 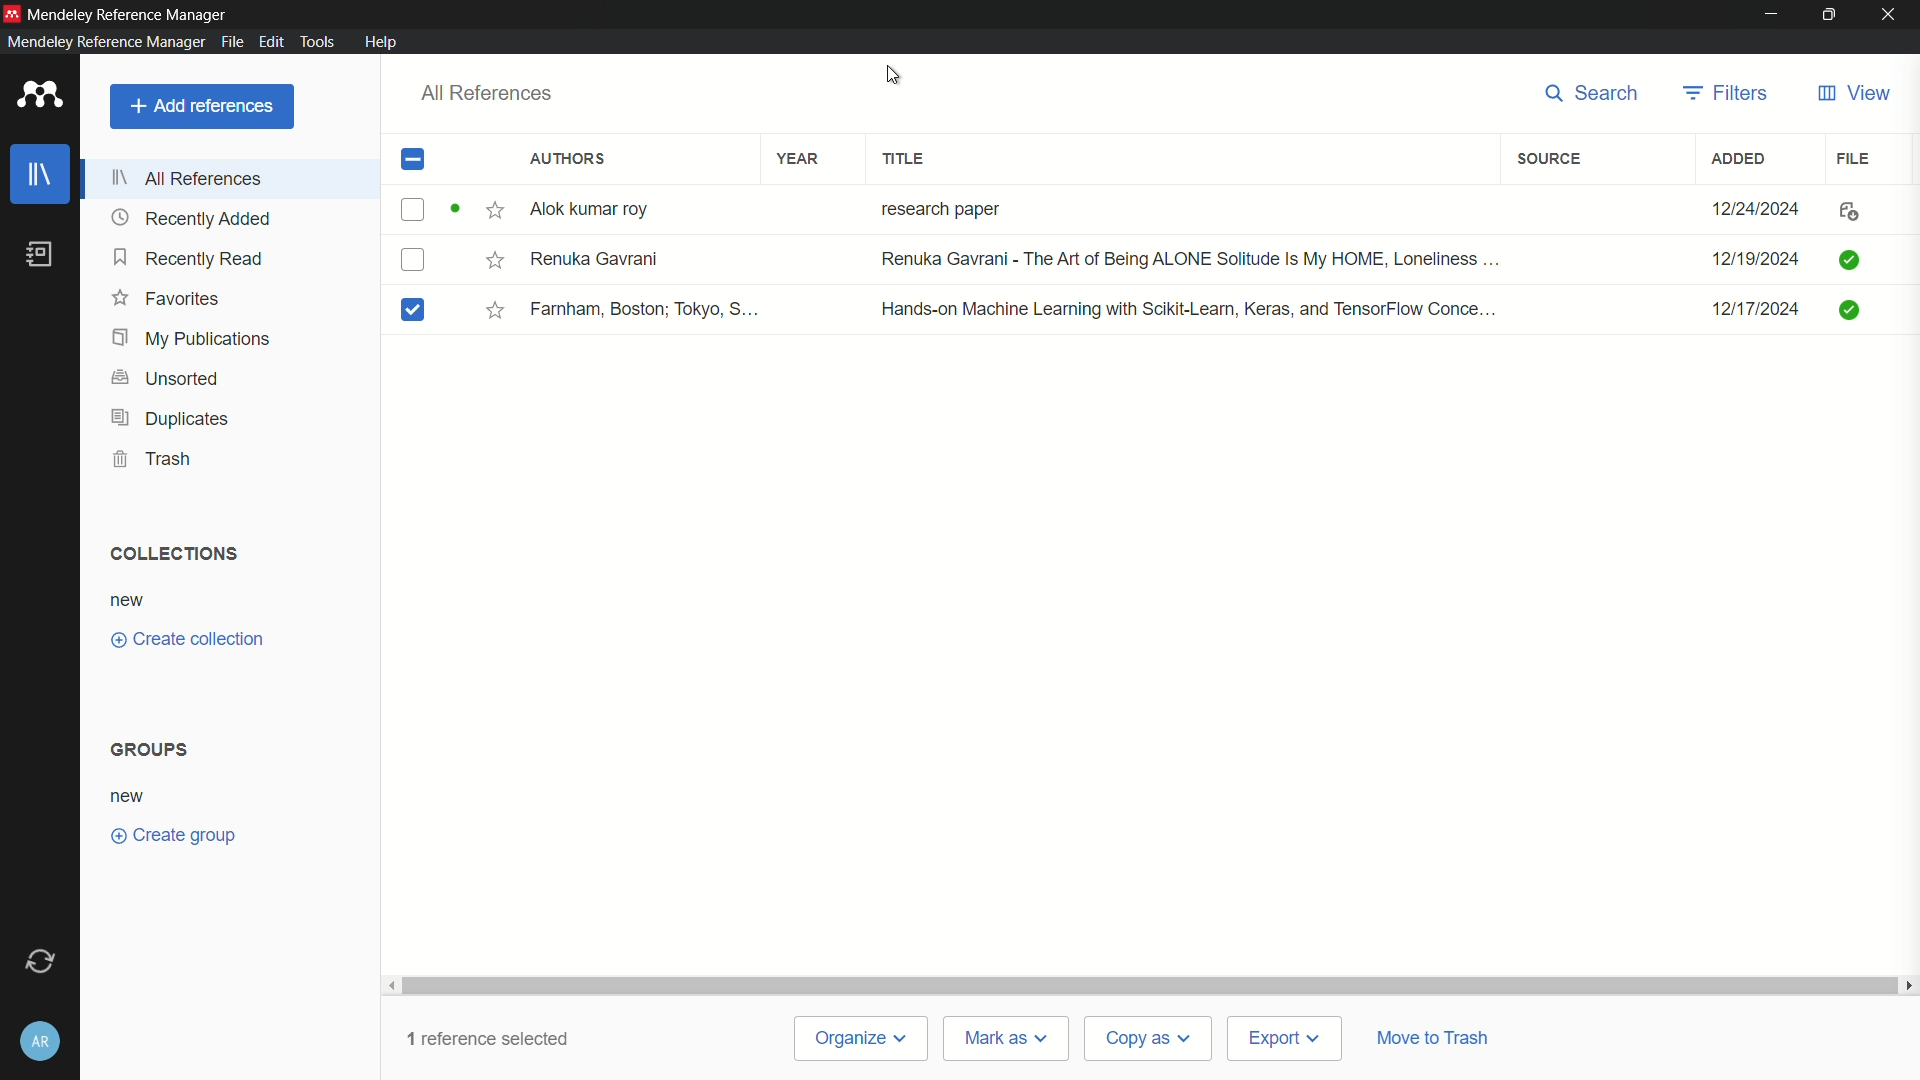 What do you see at coordinates (1020, 258) in the screenshot?
I see `Renuka Gavrani Renuka Gavrani - The Art of Being ALONE Solitude Is My HOME, Loneliness ...` at bounding box center [1020, 258].